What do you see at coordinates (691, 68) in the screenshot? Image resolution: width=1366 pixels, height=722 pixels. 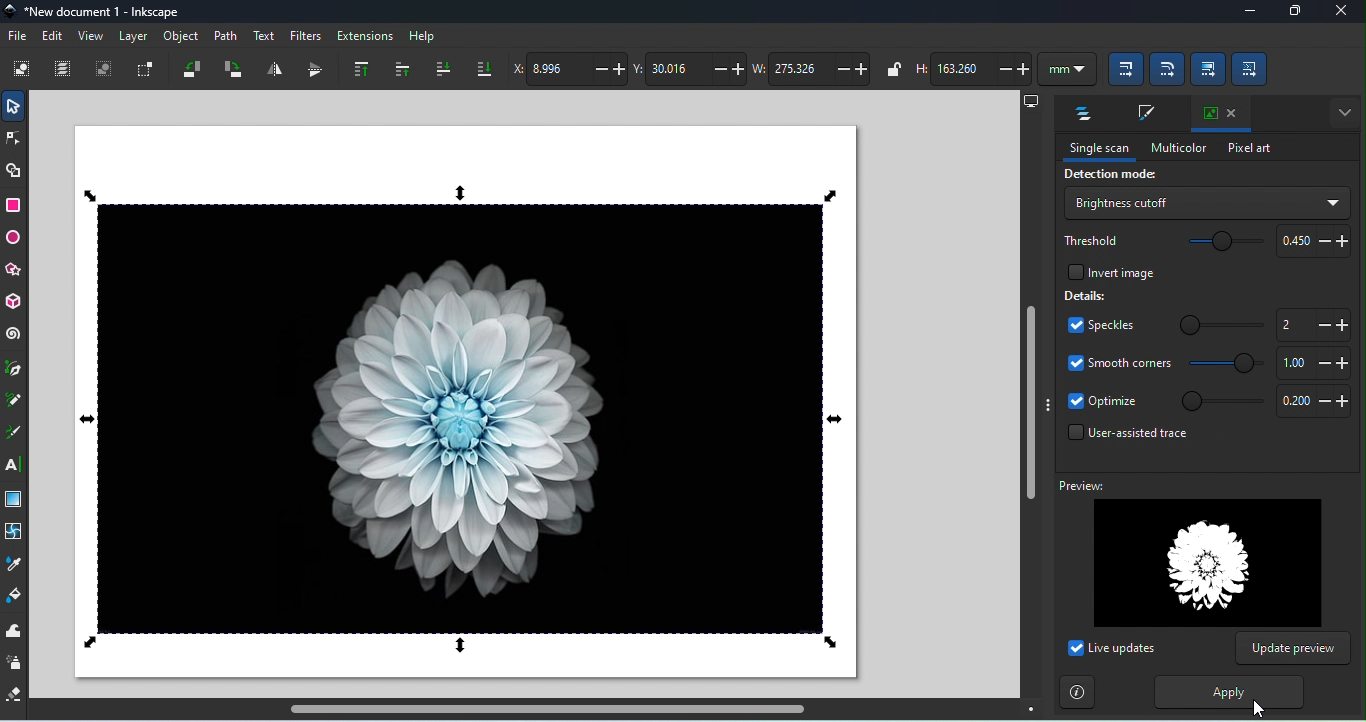 I see `Vertical coordinate of the selection` at bounding box center [691, 68].